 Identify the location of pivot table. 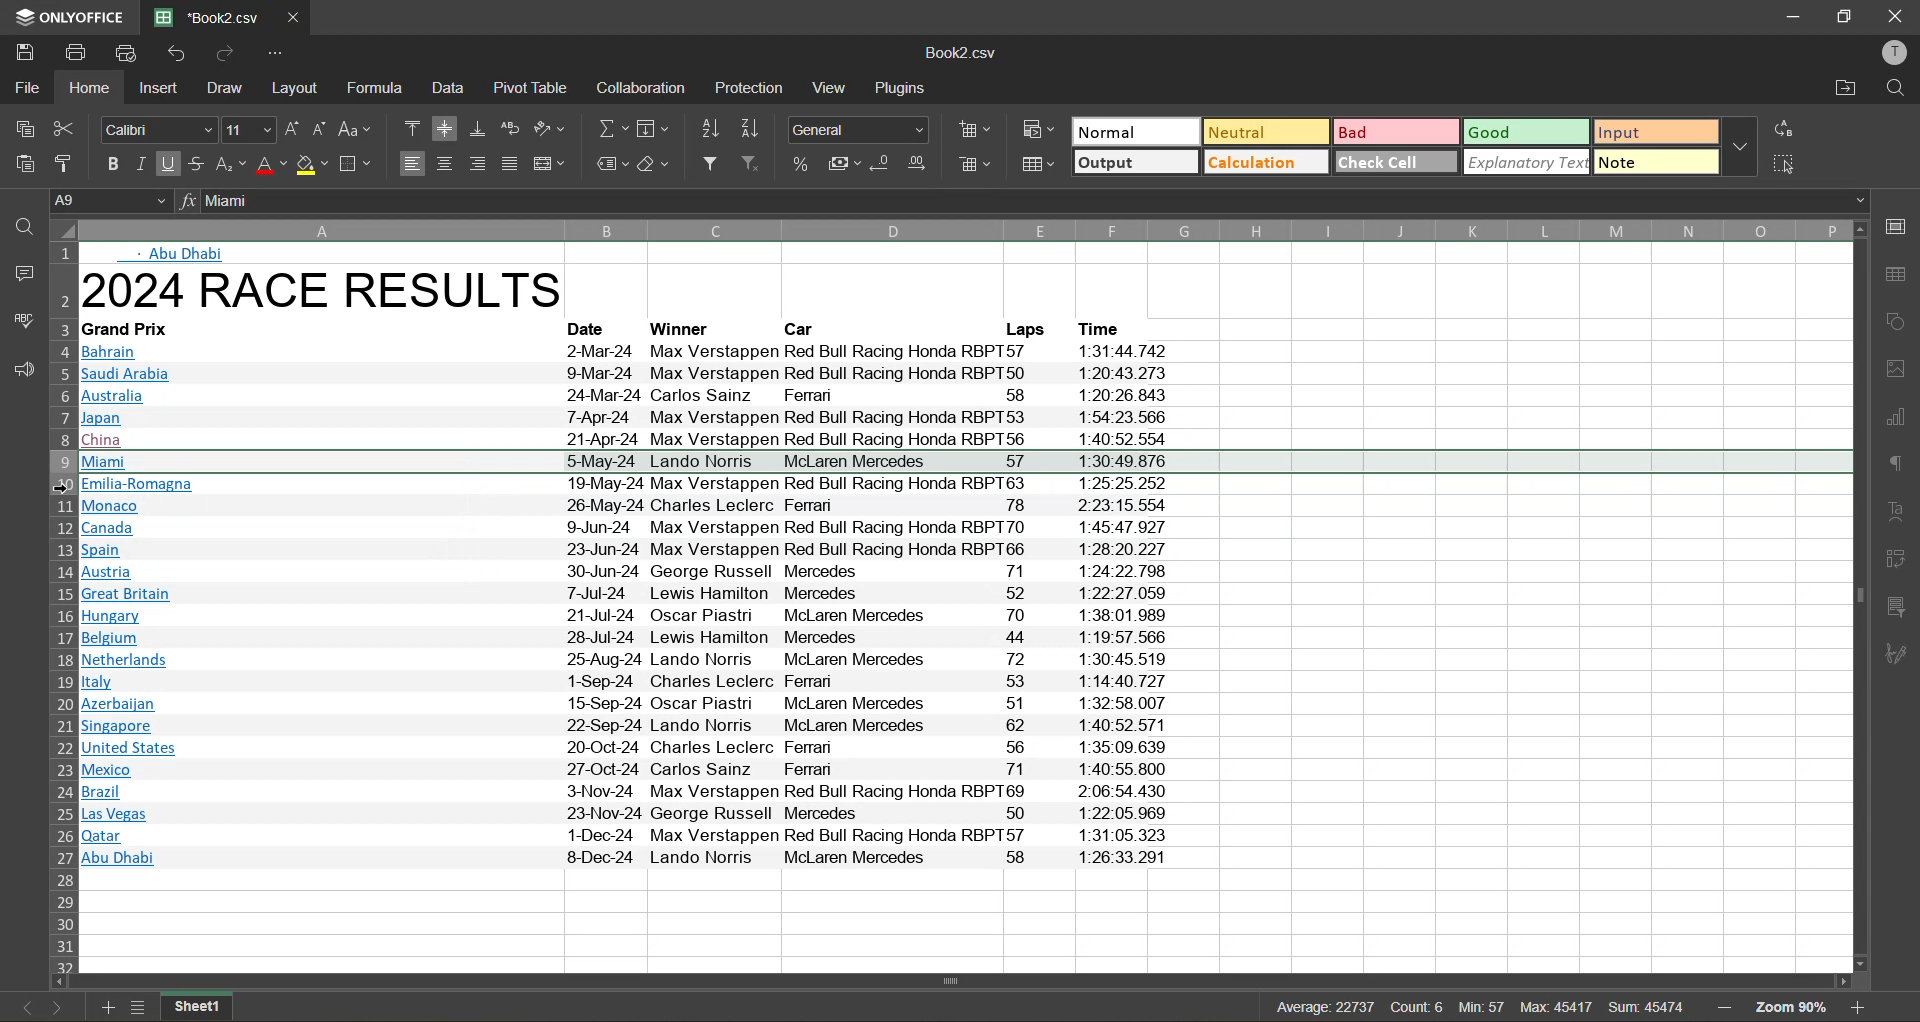
(530, 88).